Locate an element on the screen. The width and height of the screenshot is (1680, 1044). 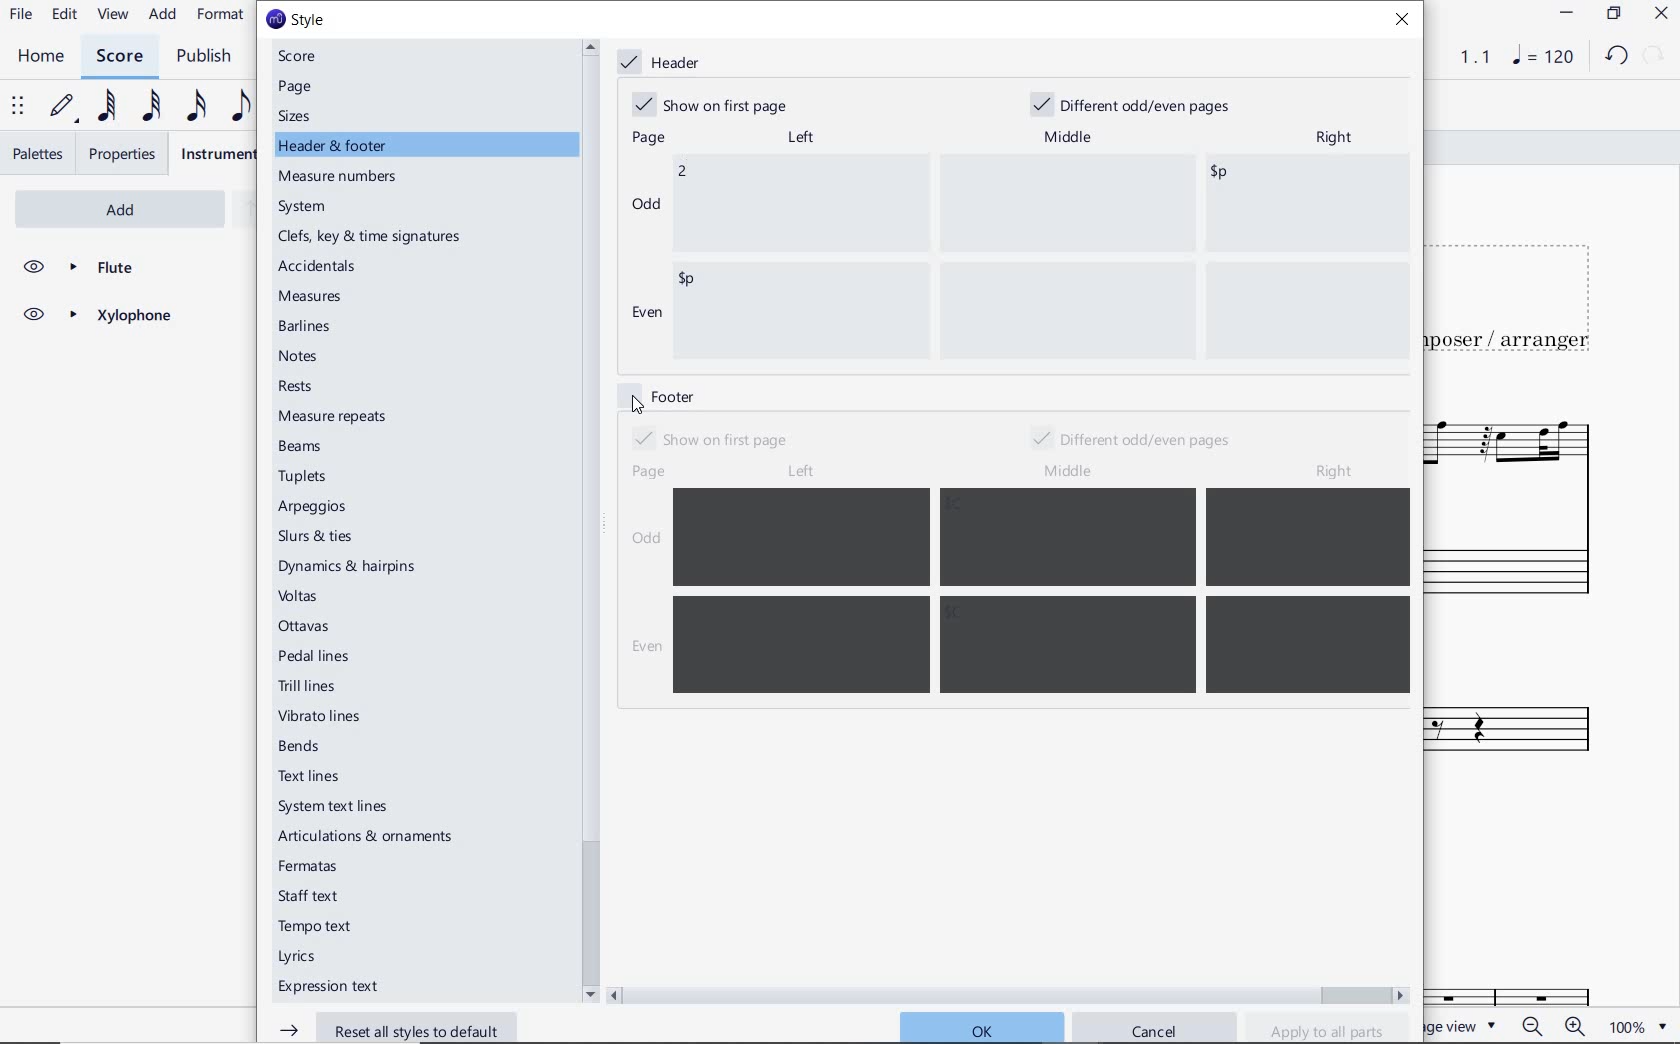
PAGE VIEW is located at coordinates (1467, 1025).